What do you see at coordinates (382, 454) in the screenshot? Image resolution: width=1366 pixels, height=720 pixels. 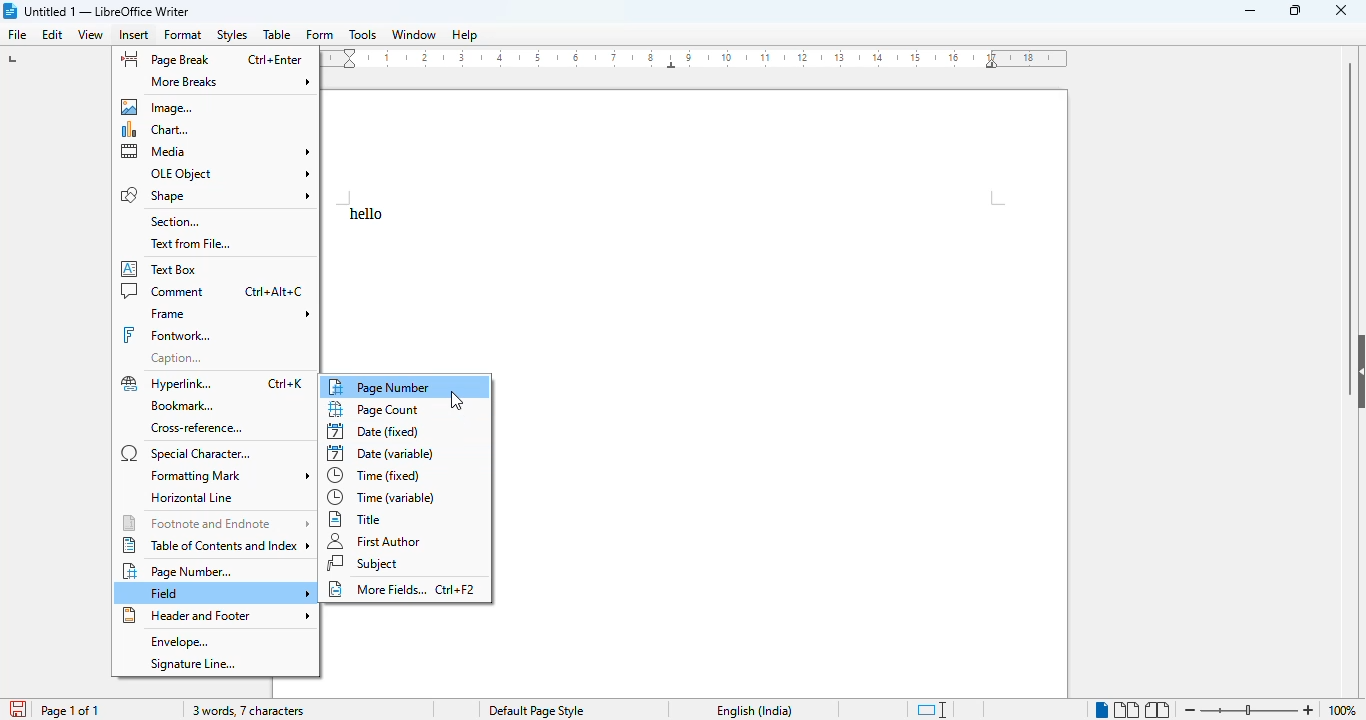 I see `date (variable)` at bounding box center [382, 454].